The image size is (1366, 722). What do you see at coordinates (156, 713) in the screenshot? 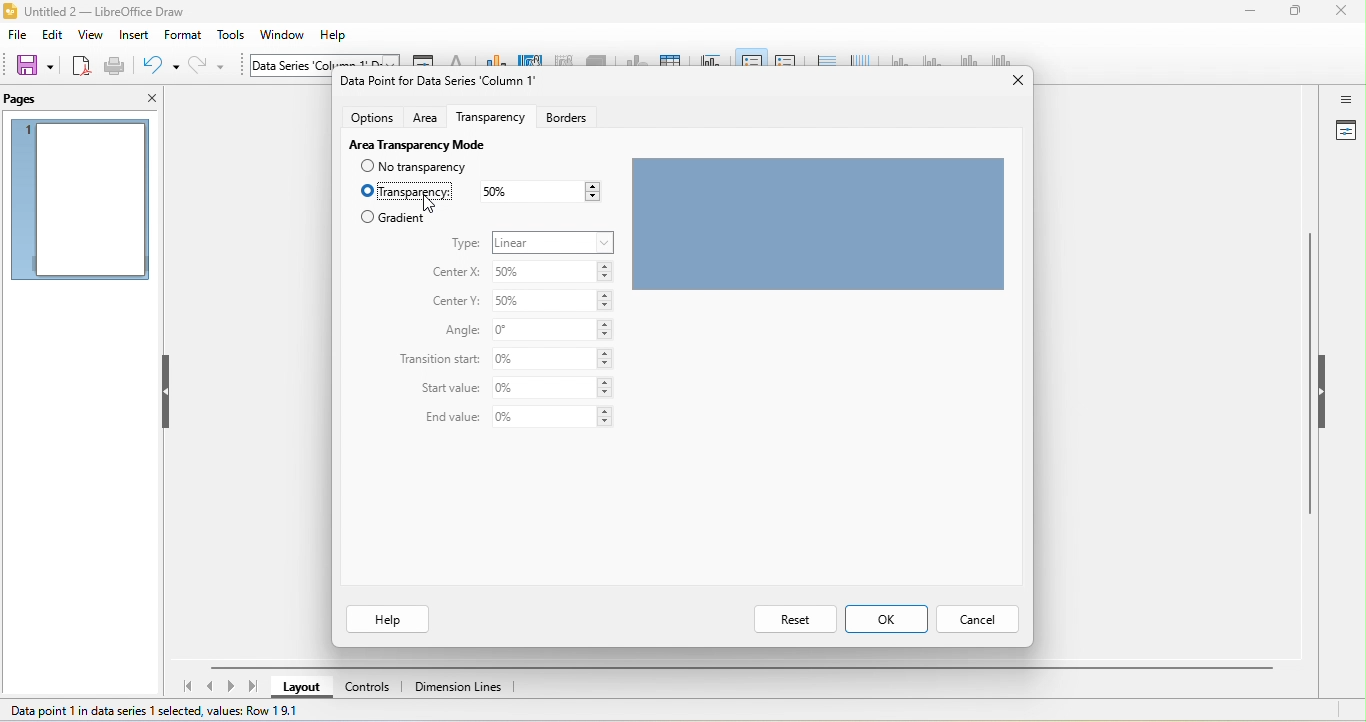
I see `data point 1 in series 1 selected, values row 1.9.1` at bounding box center [156, 713].